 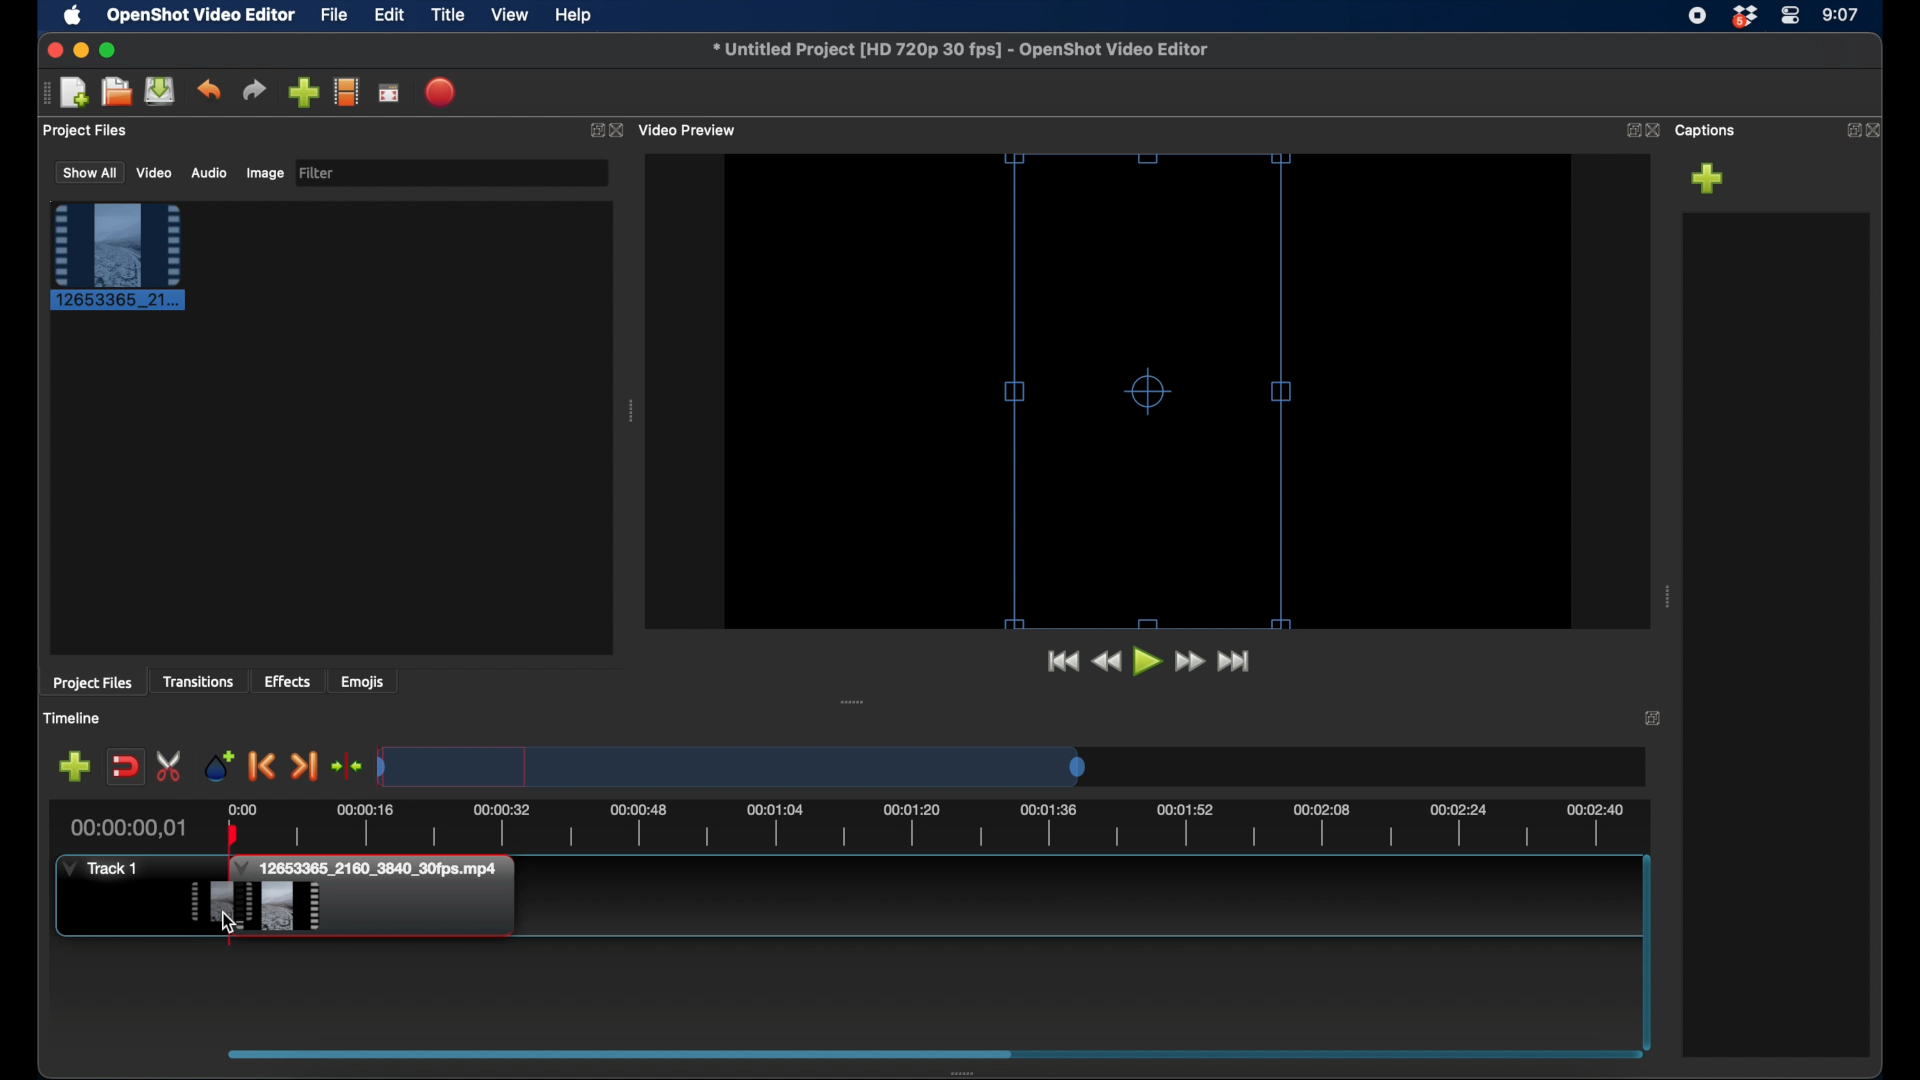 I want to click on enable razor, so click(x=170, y=765).